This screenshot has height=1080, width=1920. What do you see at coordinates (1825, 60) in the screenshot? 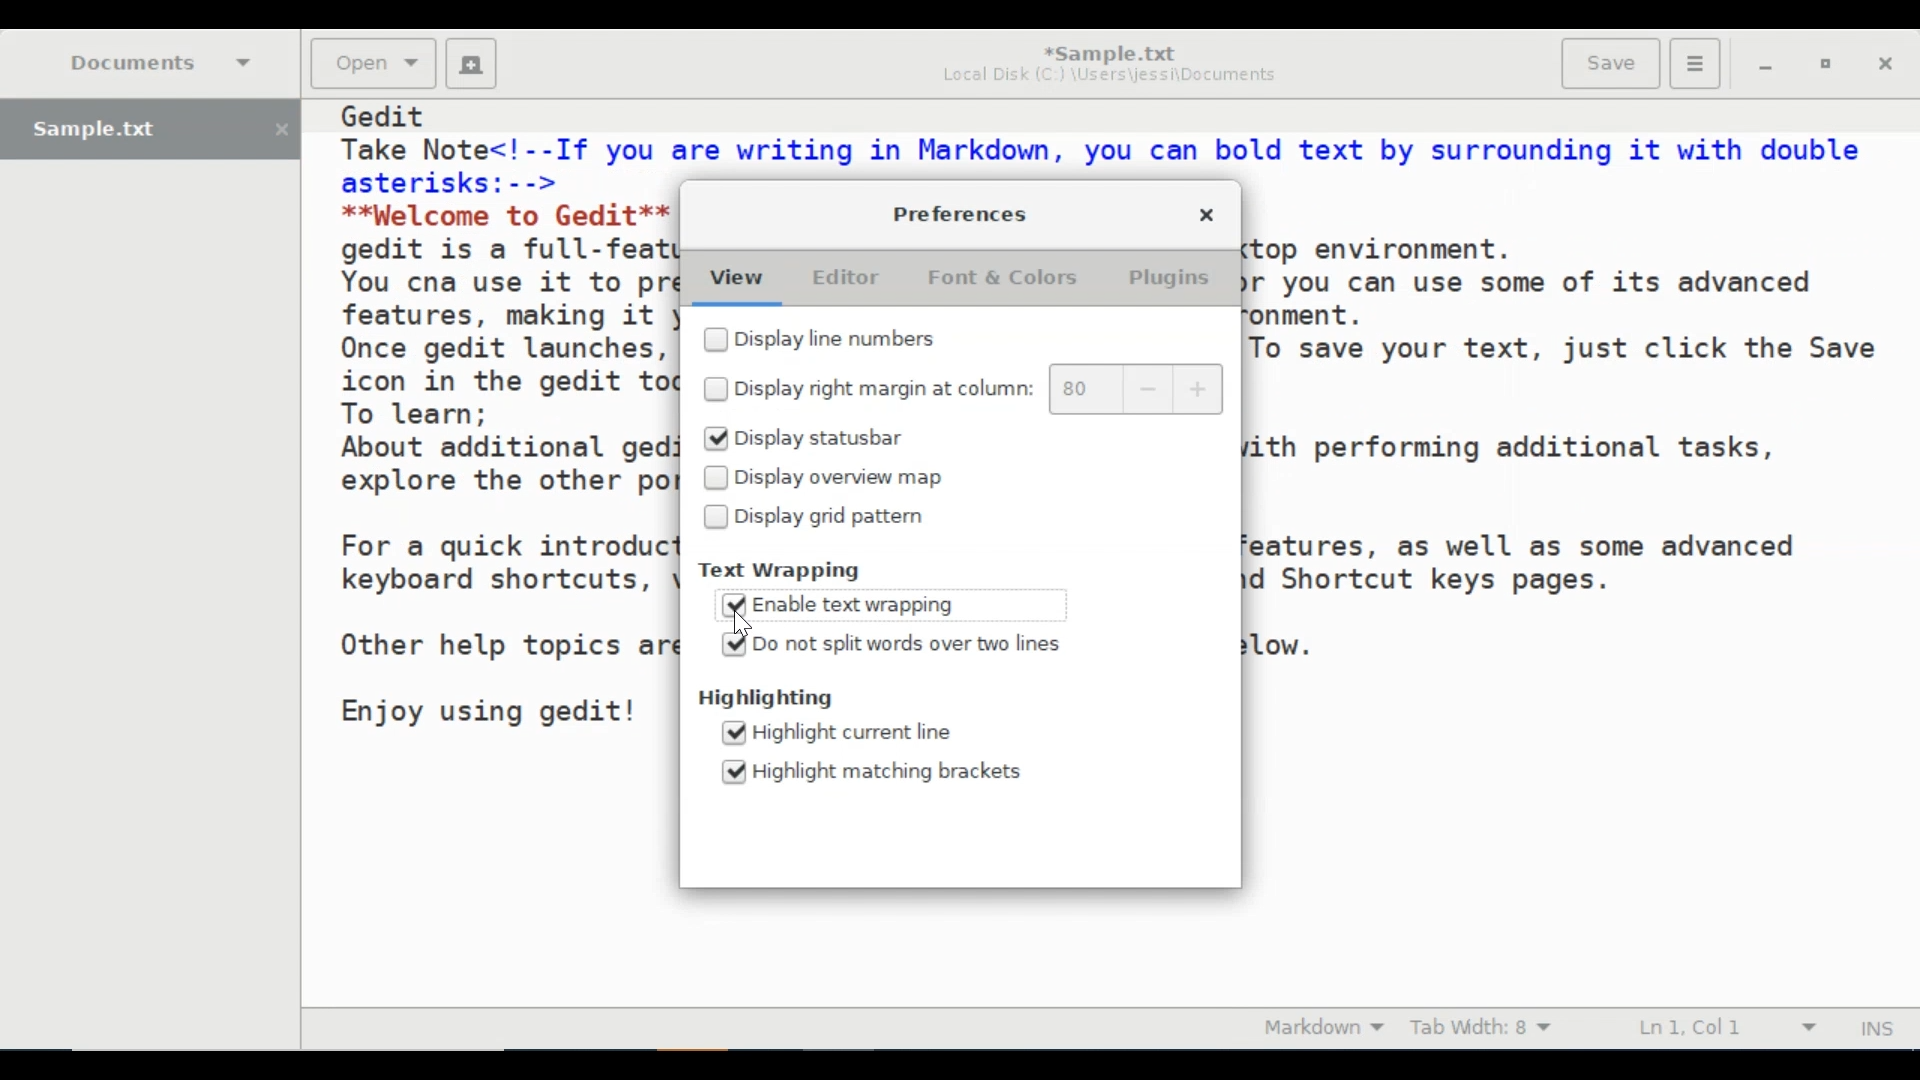
I see `Restore` at bounding box center [1825, 60].